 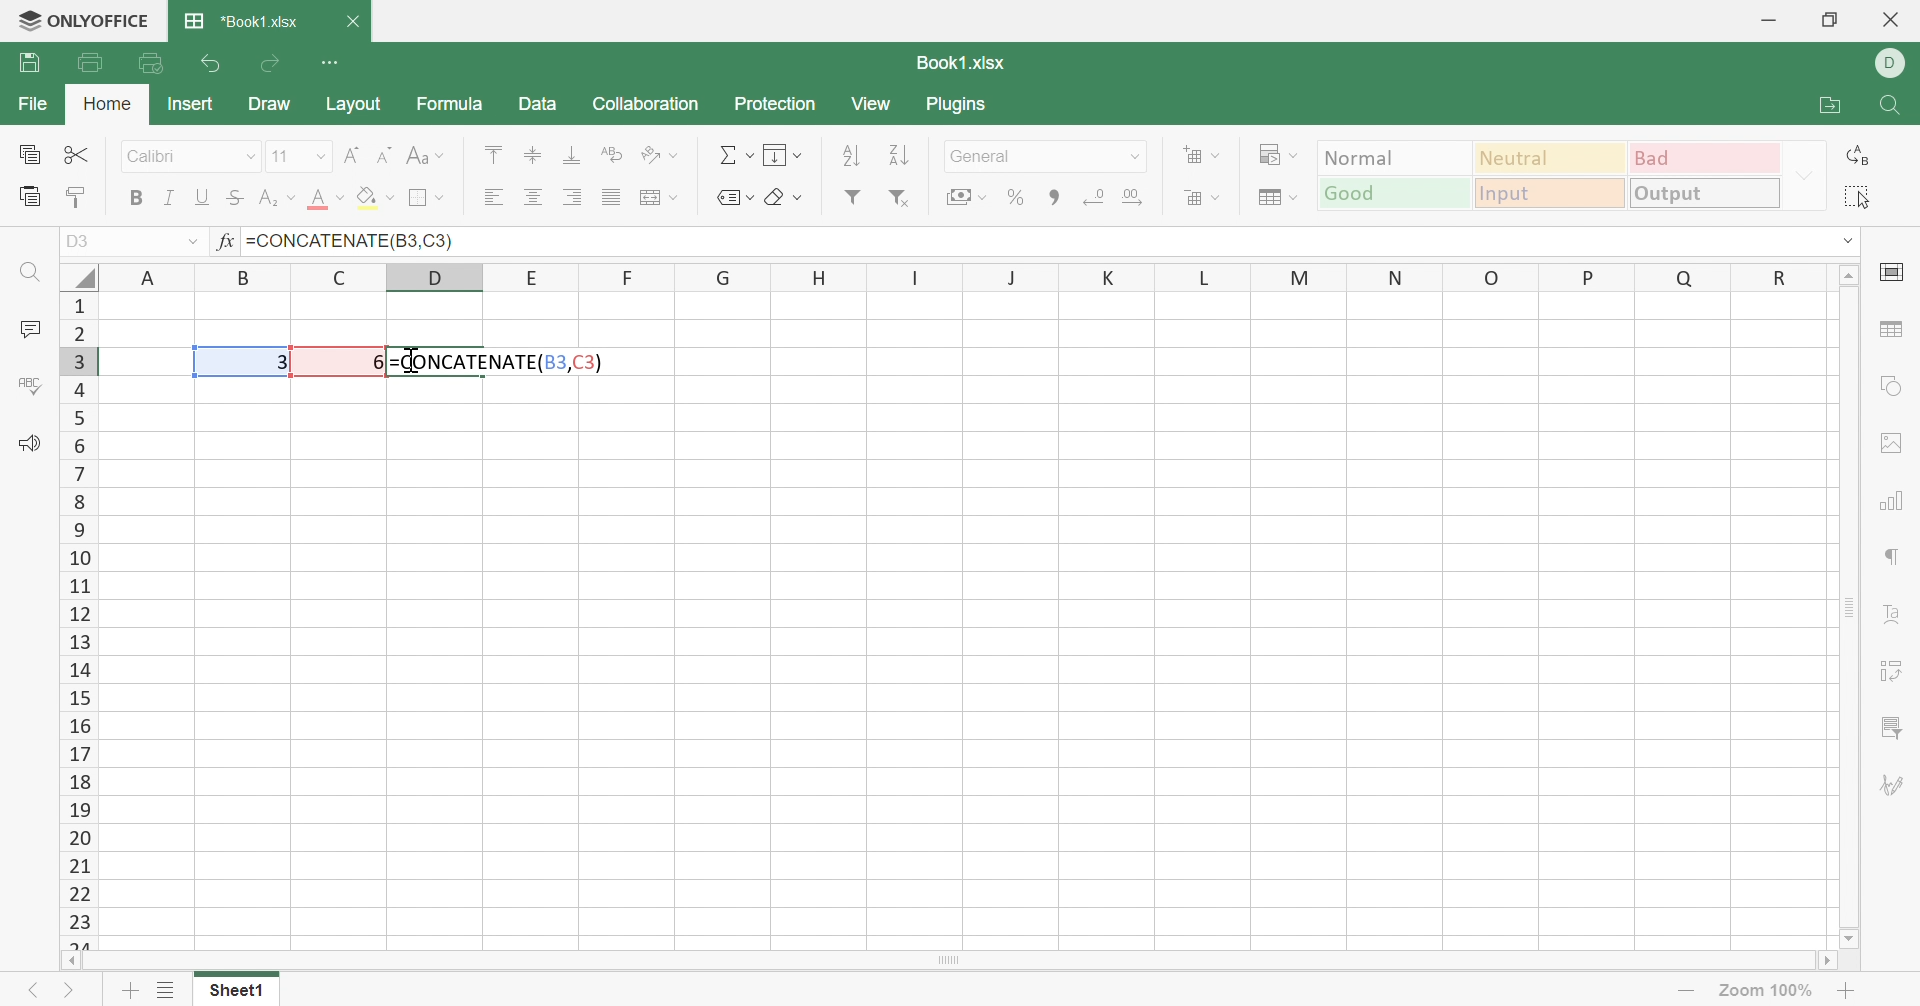 What do you see at coordinates (856, 195) in the screenshot?
I see `Filter` at bounding box center [856, 195].